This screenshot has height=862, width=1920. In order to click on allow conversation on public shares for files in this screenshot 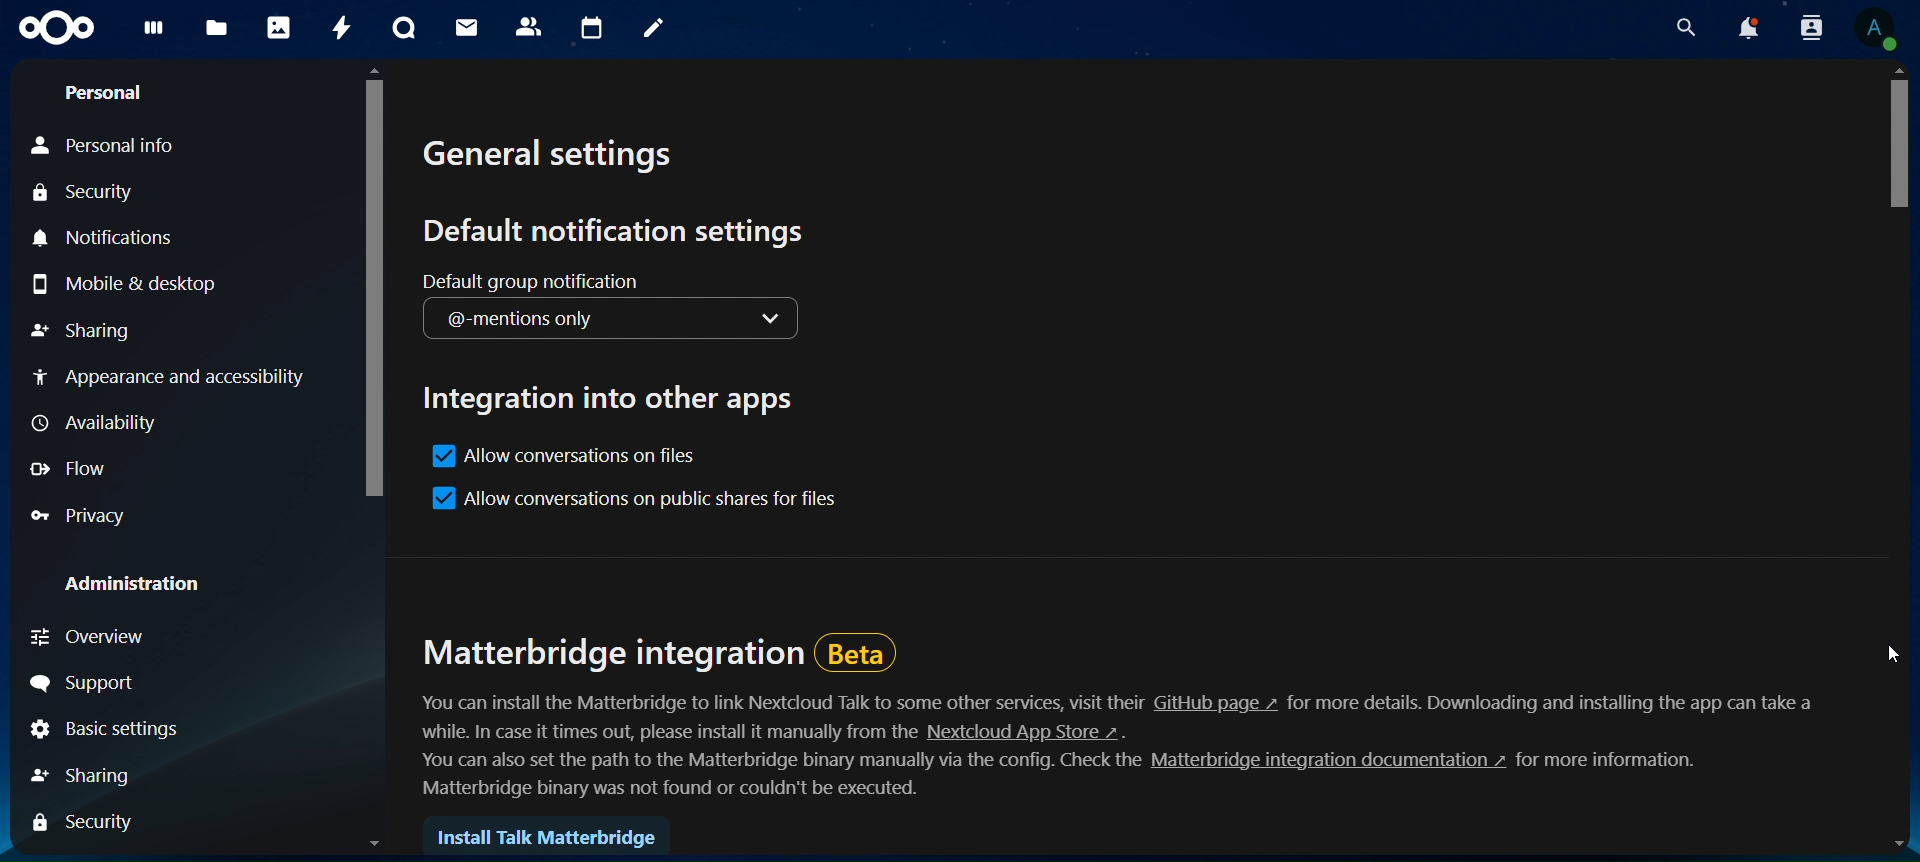, I will do `click(638, 503)`.